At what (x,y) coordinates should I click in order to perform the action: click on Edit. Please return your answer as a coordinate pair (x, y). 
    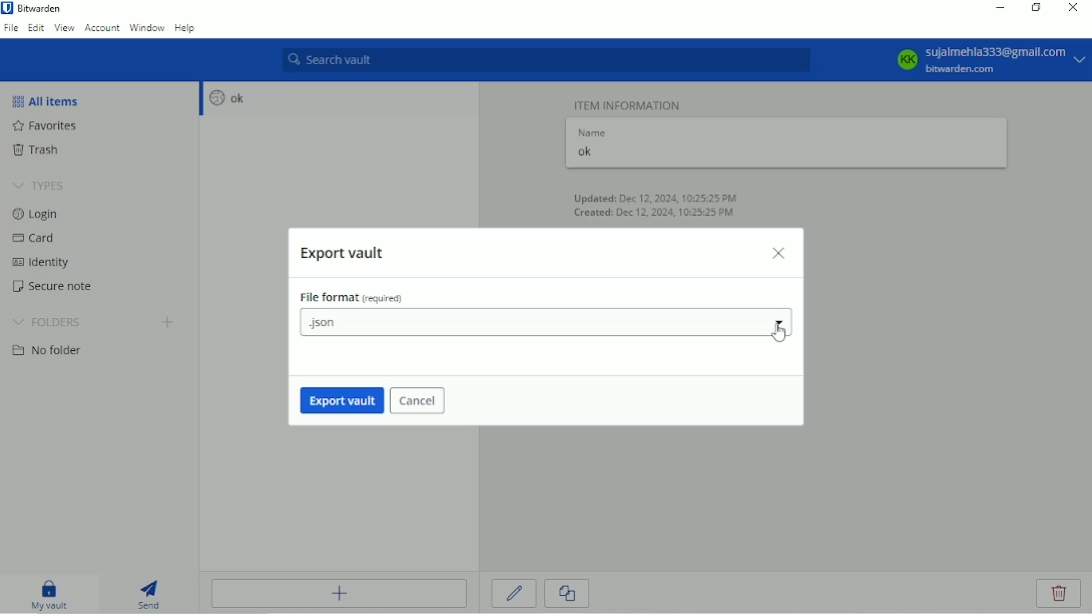
    Looking at the image, I should click on (515, 593).